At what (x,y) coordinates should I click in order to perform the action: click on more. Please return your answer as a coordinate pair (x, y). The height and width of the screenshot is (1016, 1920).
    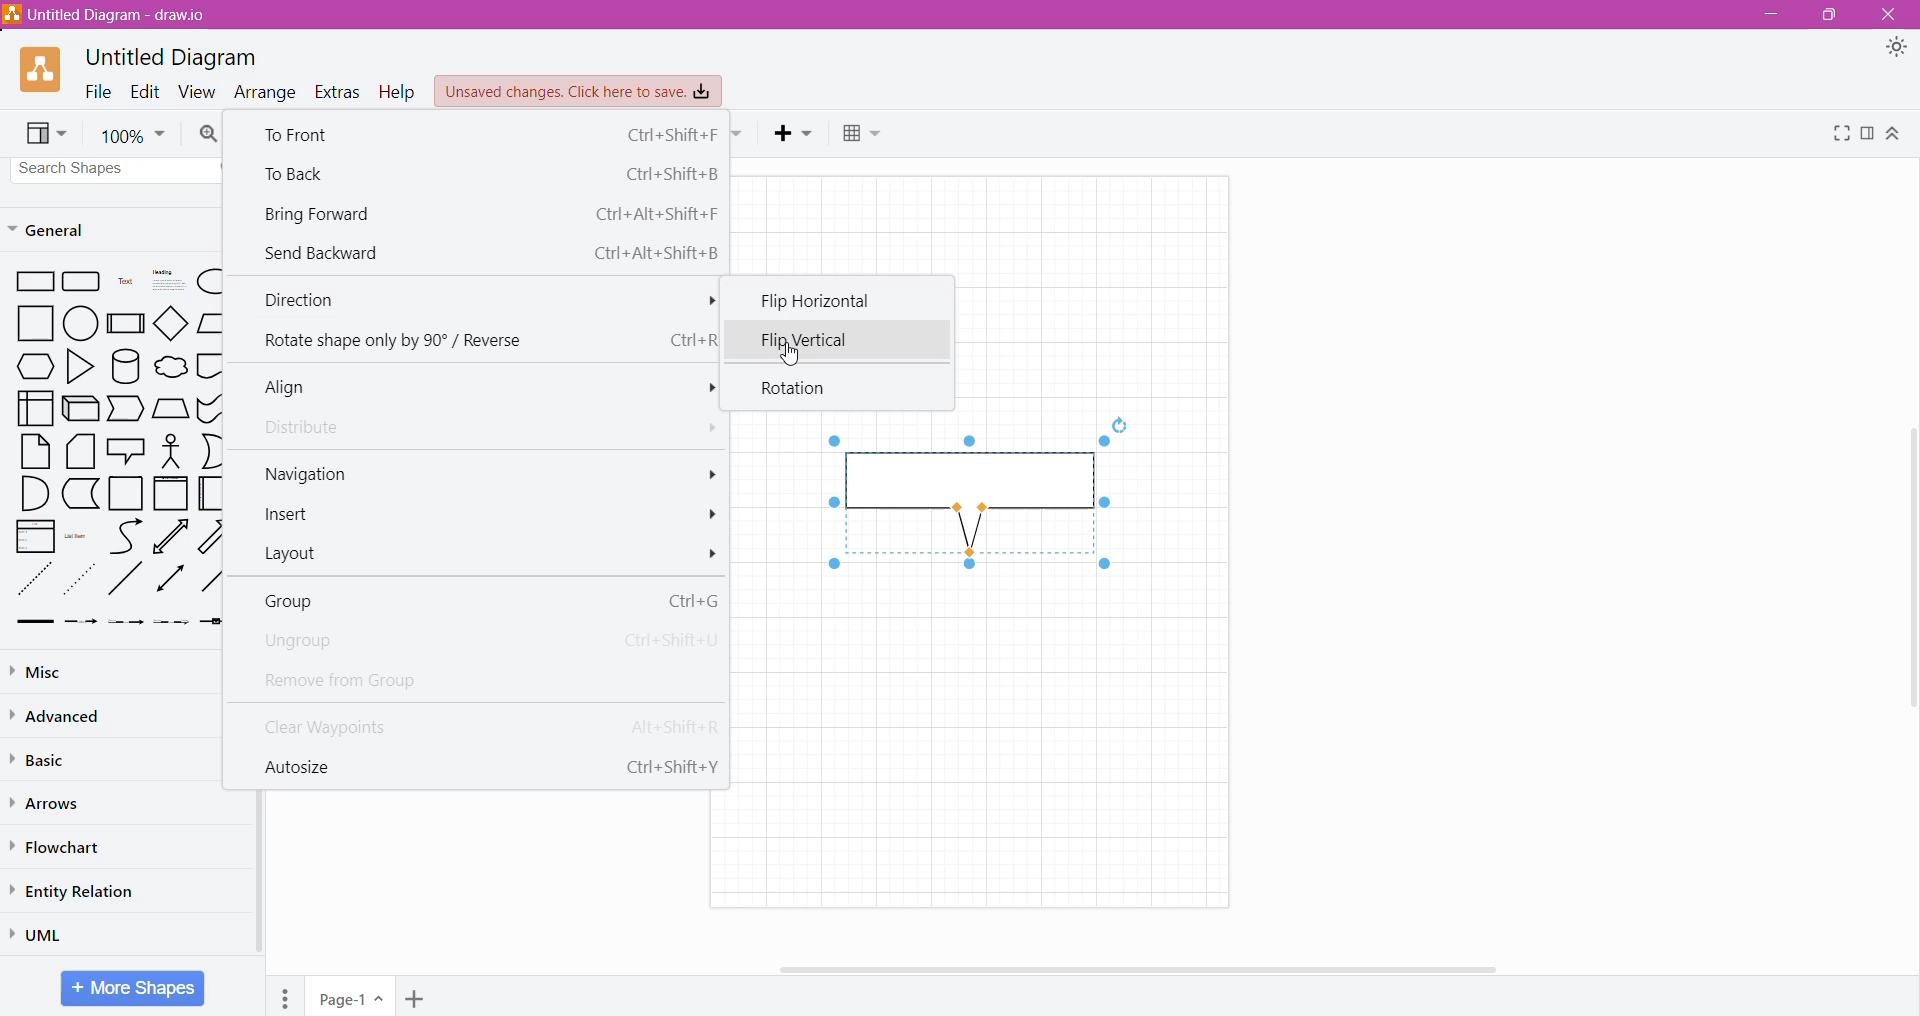
    Looking at the image, I should click on (714, 554).